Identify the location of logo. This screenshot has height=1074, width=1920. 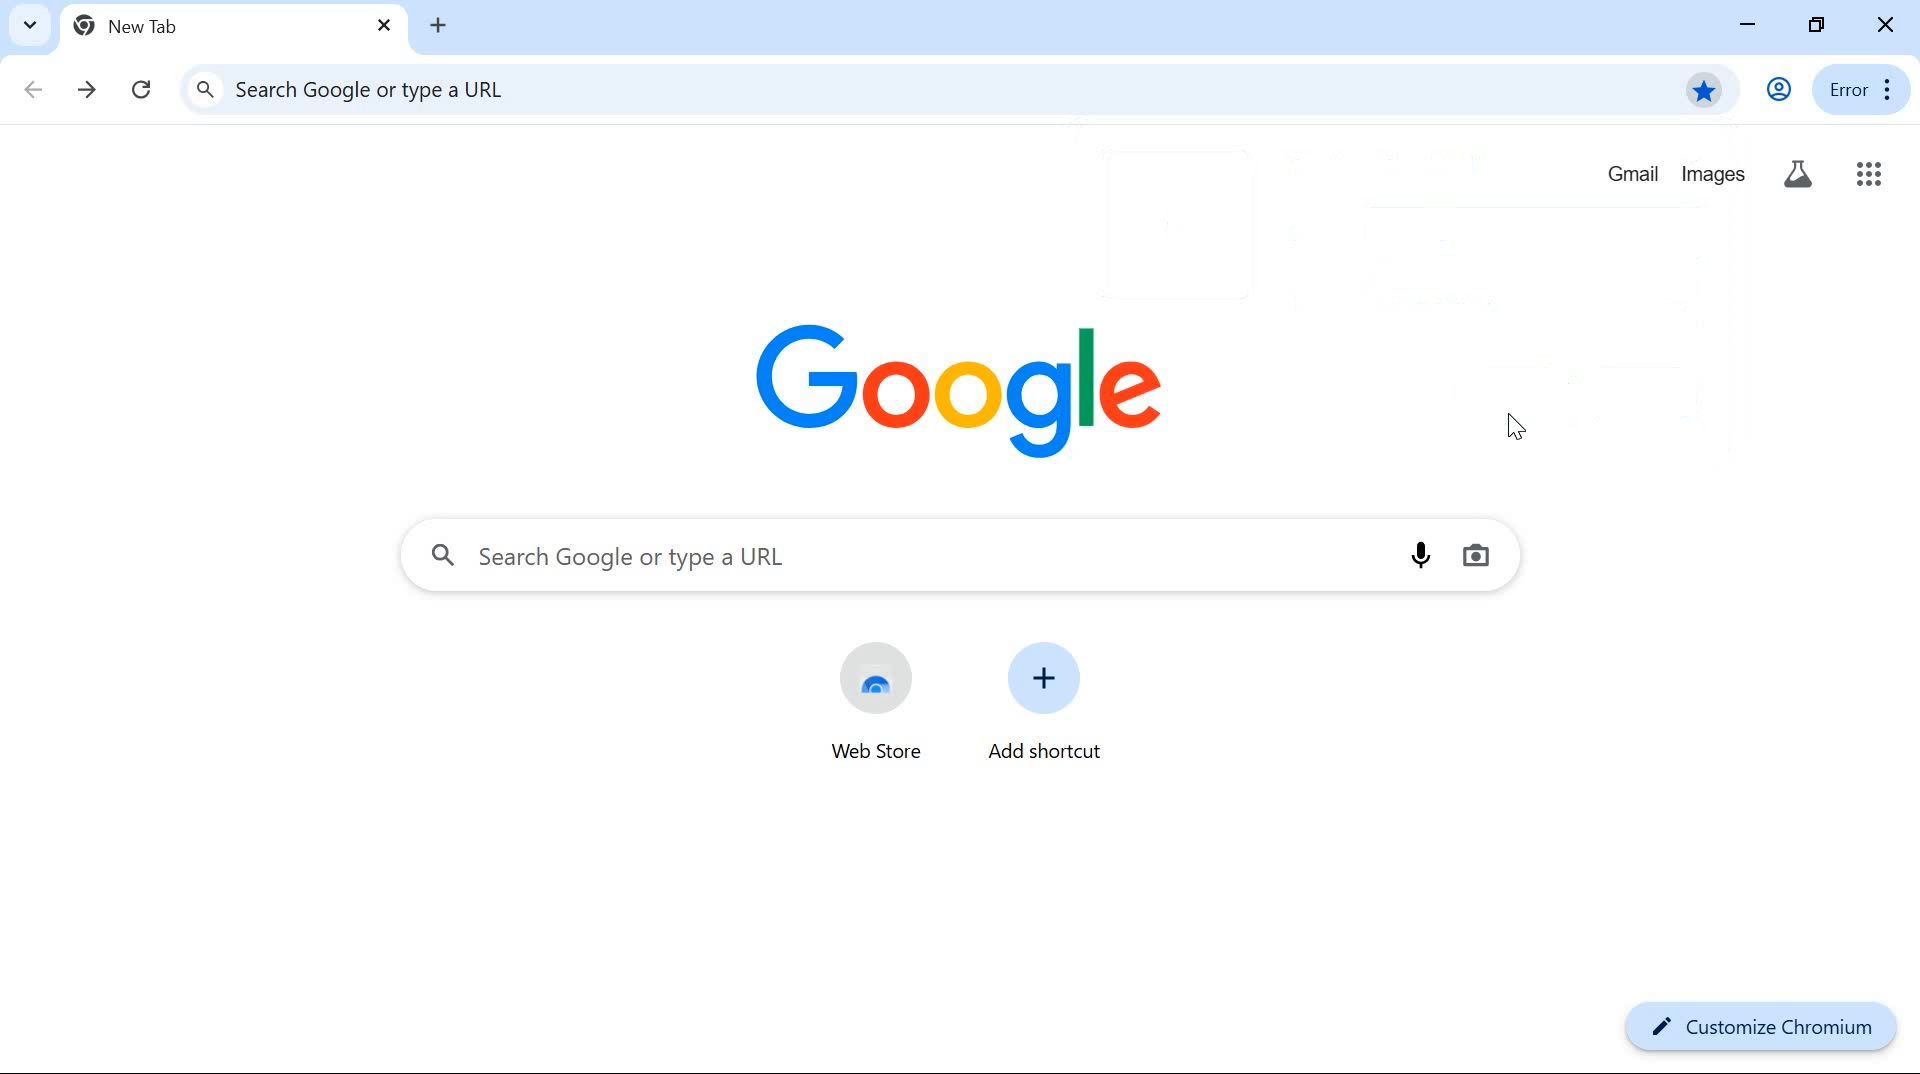
(953, 384).